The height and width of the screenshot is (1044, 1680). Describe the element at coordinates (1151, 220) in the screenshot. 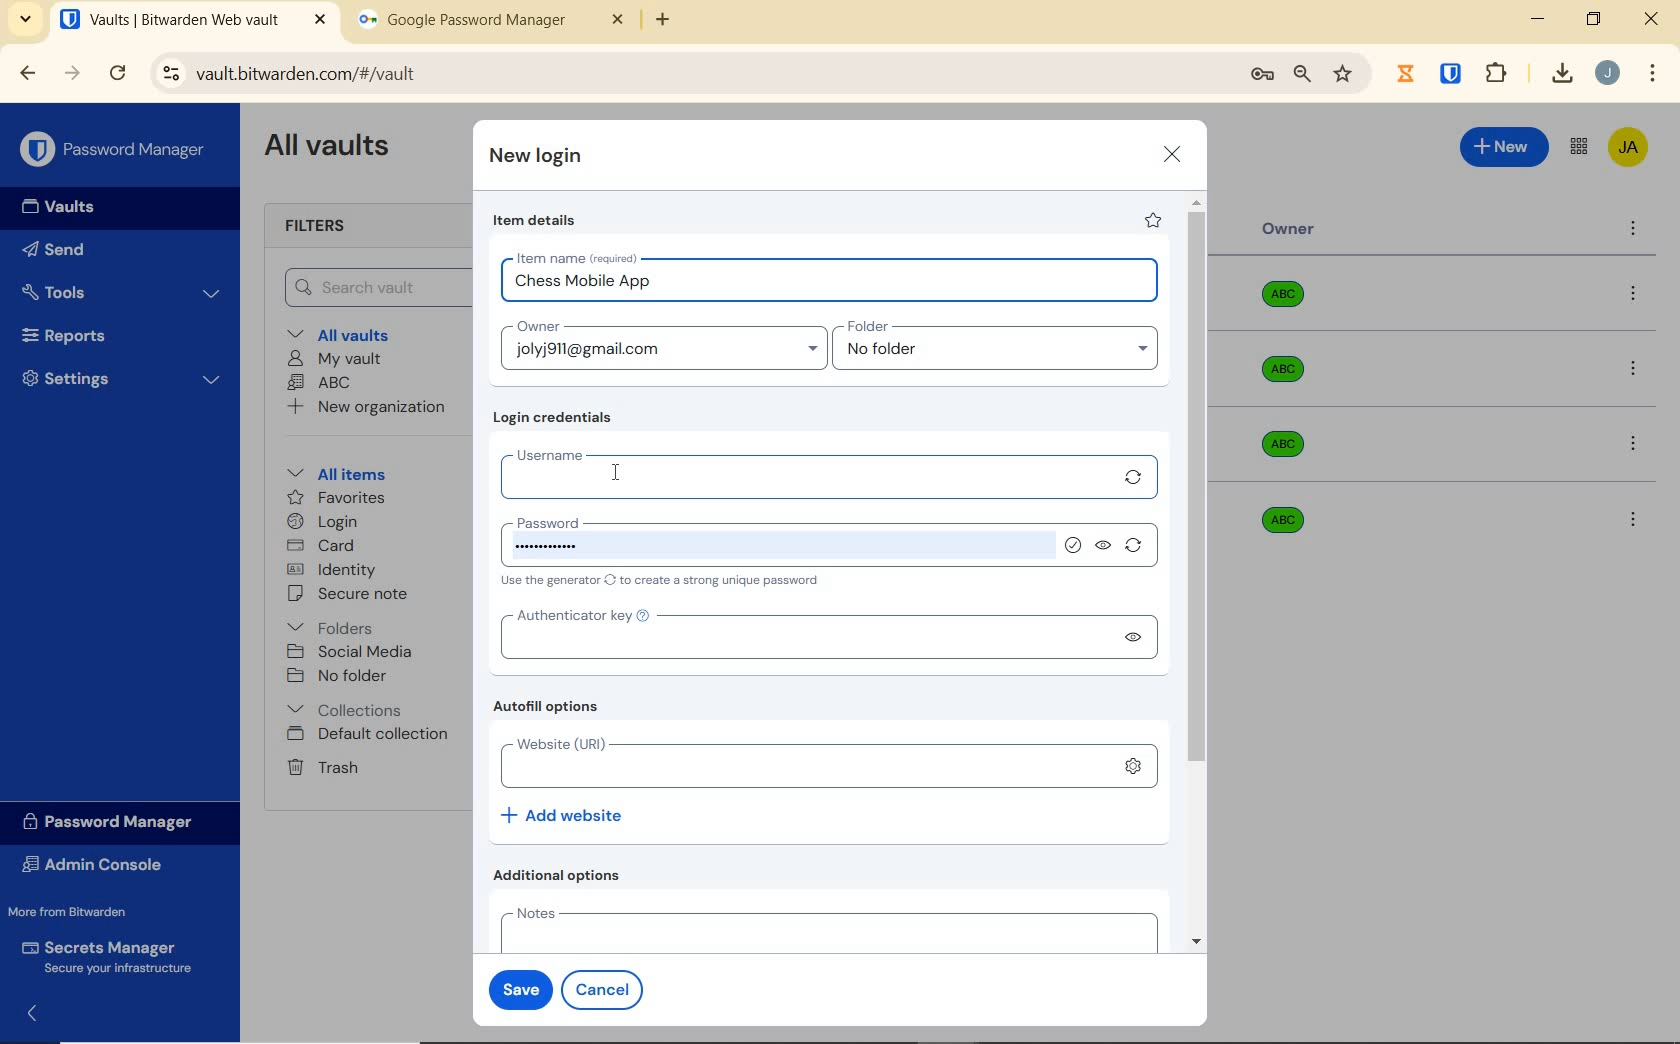

I see `favorite` at that location.